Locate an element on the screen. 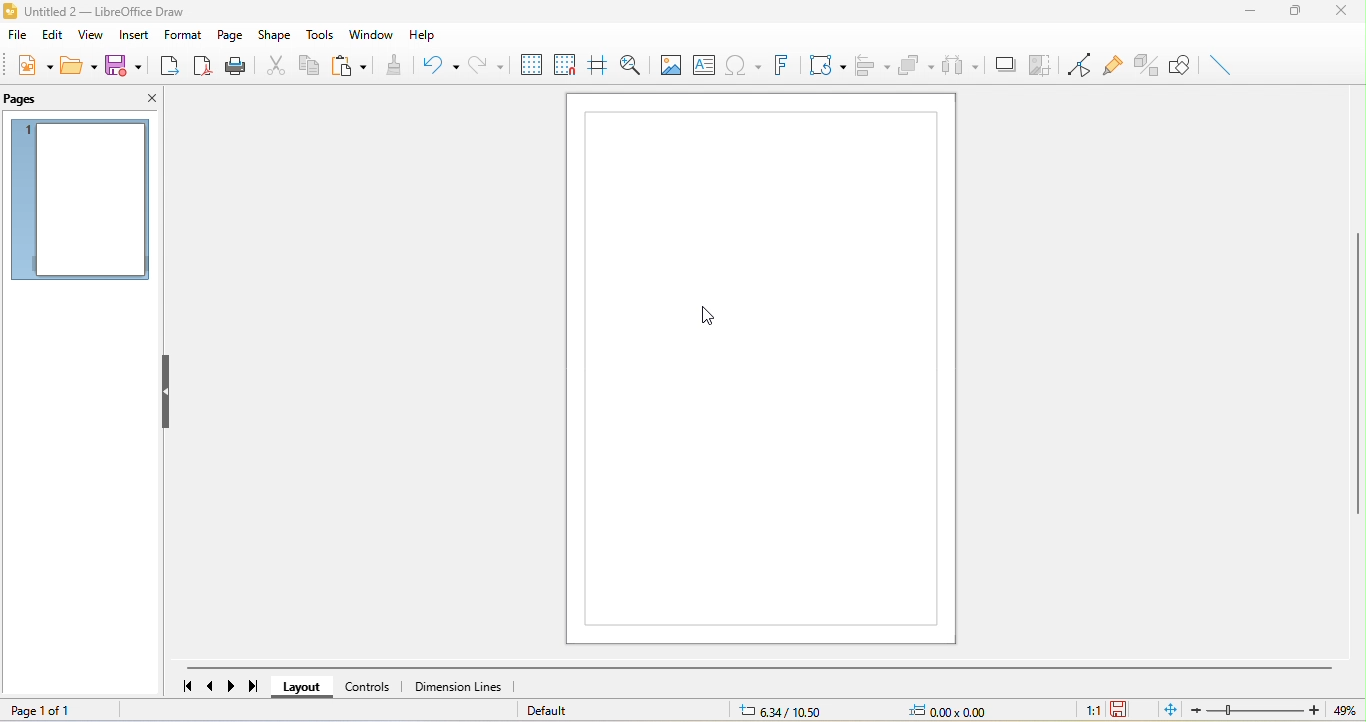 This screenshot has width=1366, height=722. the document has not been modified since the last save is located at coordinates (1131, 711).